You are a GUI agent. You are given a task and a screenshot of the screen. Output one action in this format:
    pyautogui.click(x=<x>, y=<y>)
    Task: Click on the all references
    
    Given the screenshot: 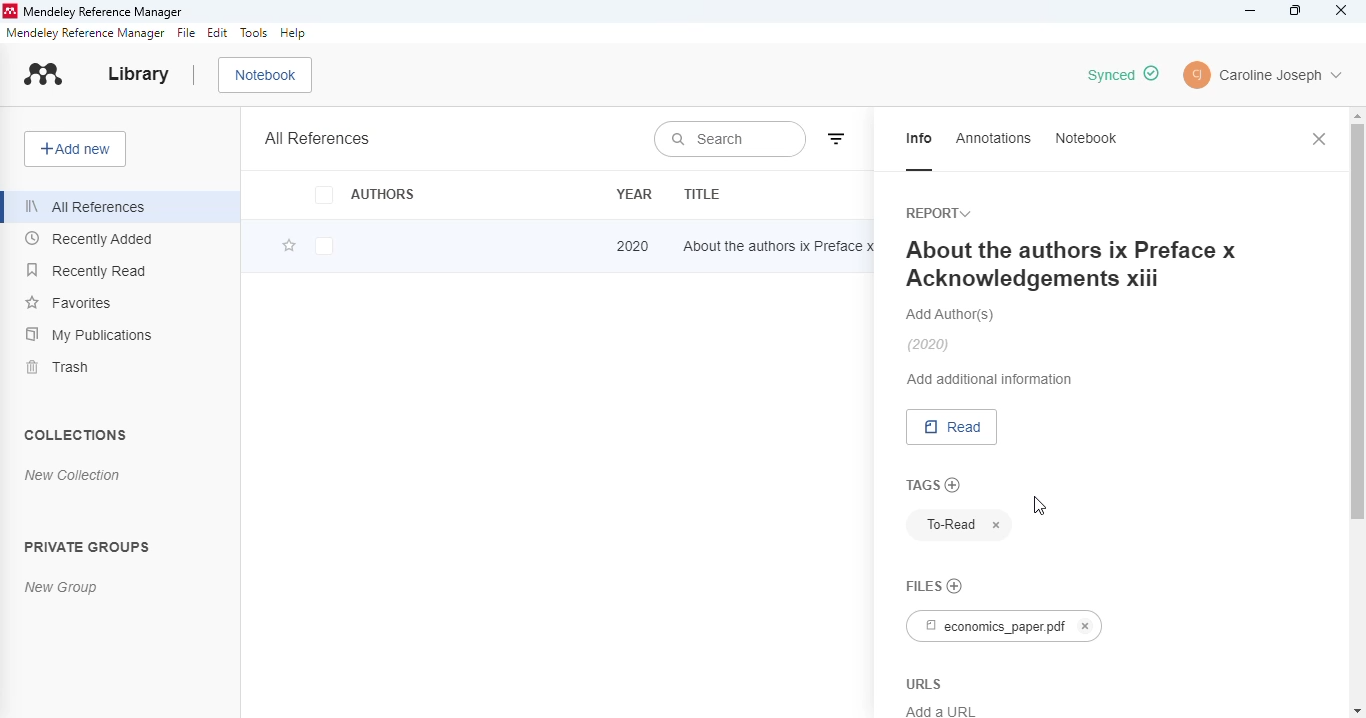 What is the action you would take?
    pyautogui.click(x=85, y=206)
    